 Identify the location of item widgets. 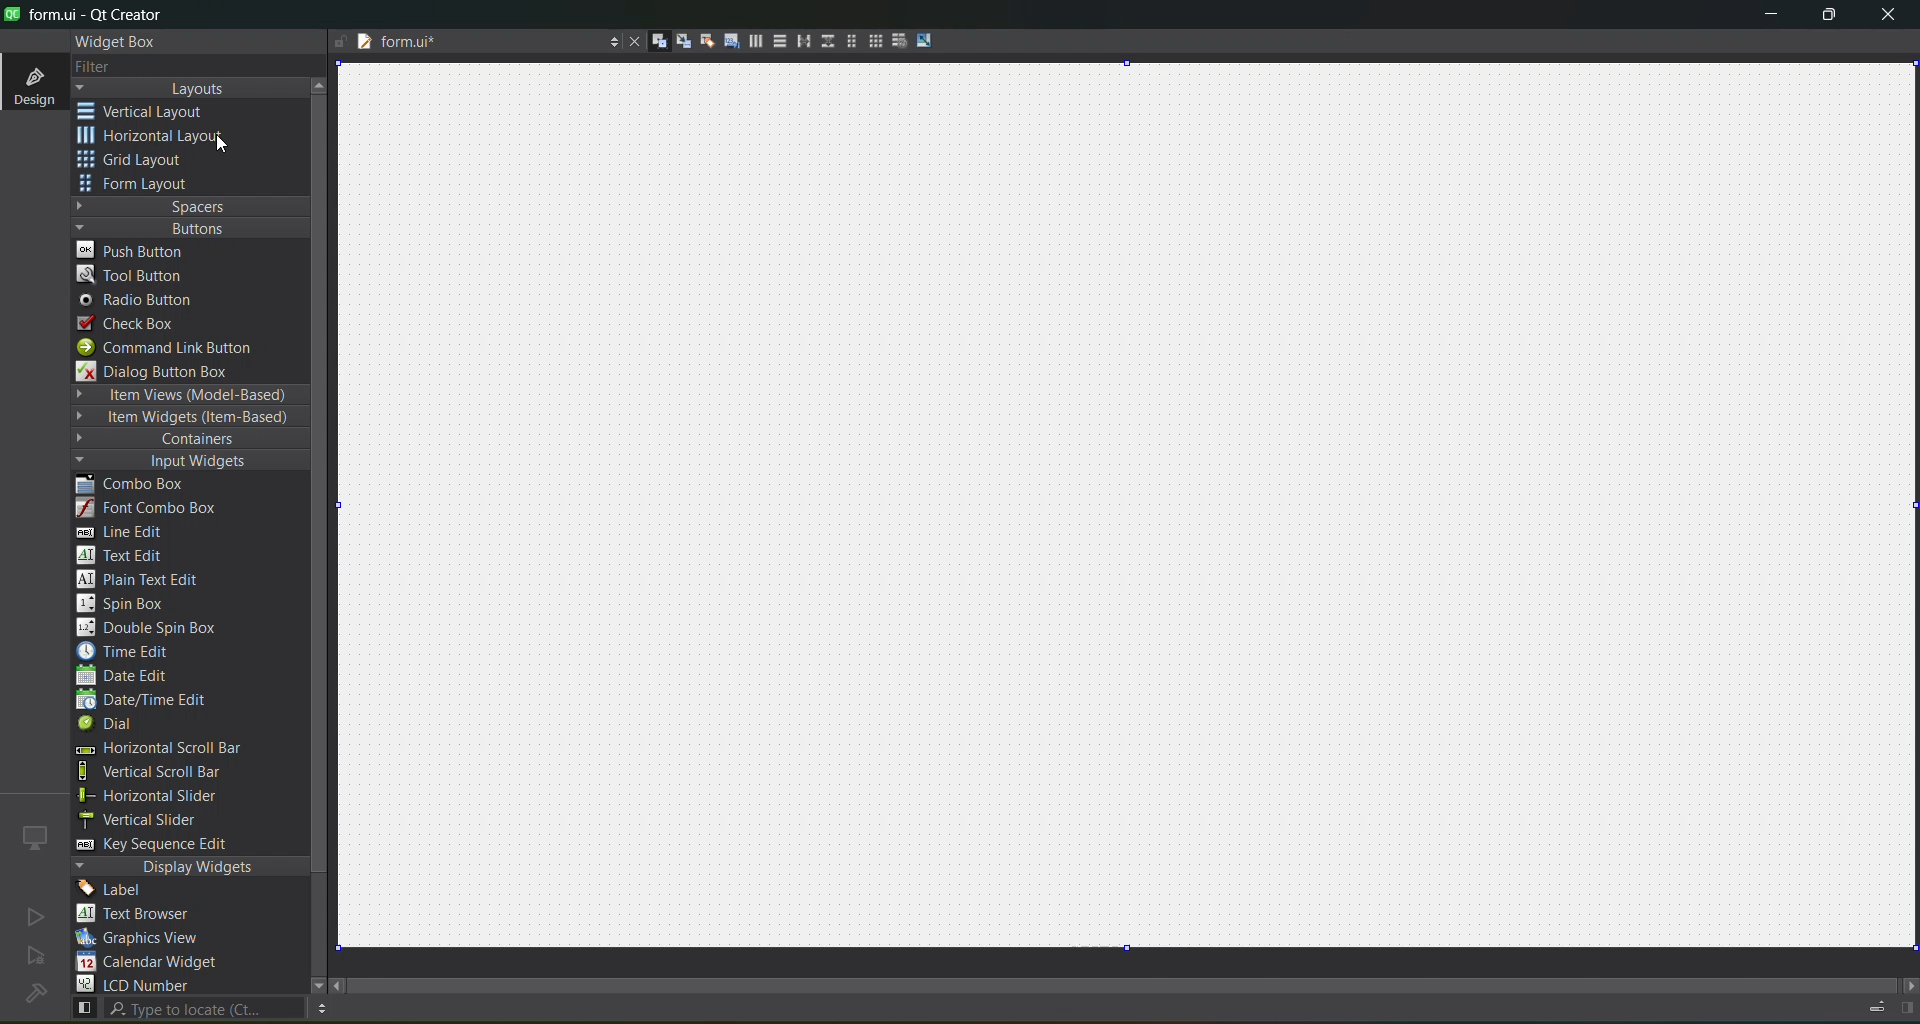
(186, 418).